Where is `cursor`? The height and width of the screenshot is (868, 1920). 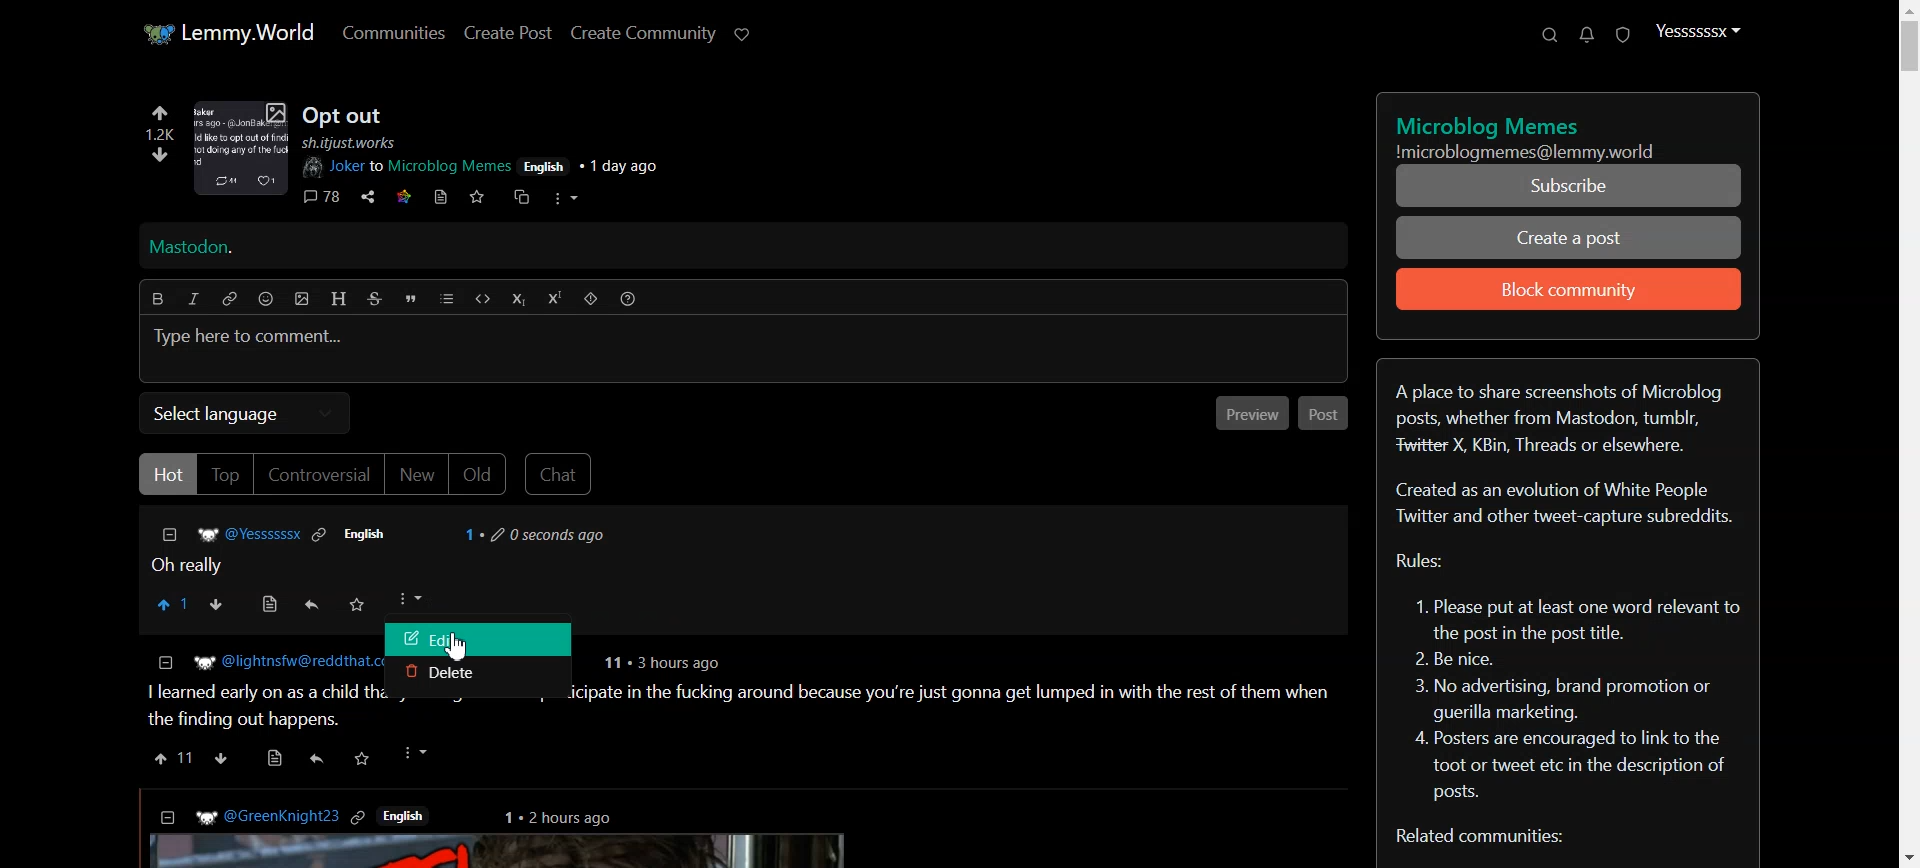 cursor is located at coordinates (461, 649).